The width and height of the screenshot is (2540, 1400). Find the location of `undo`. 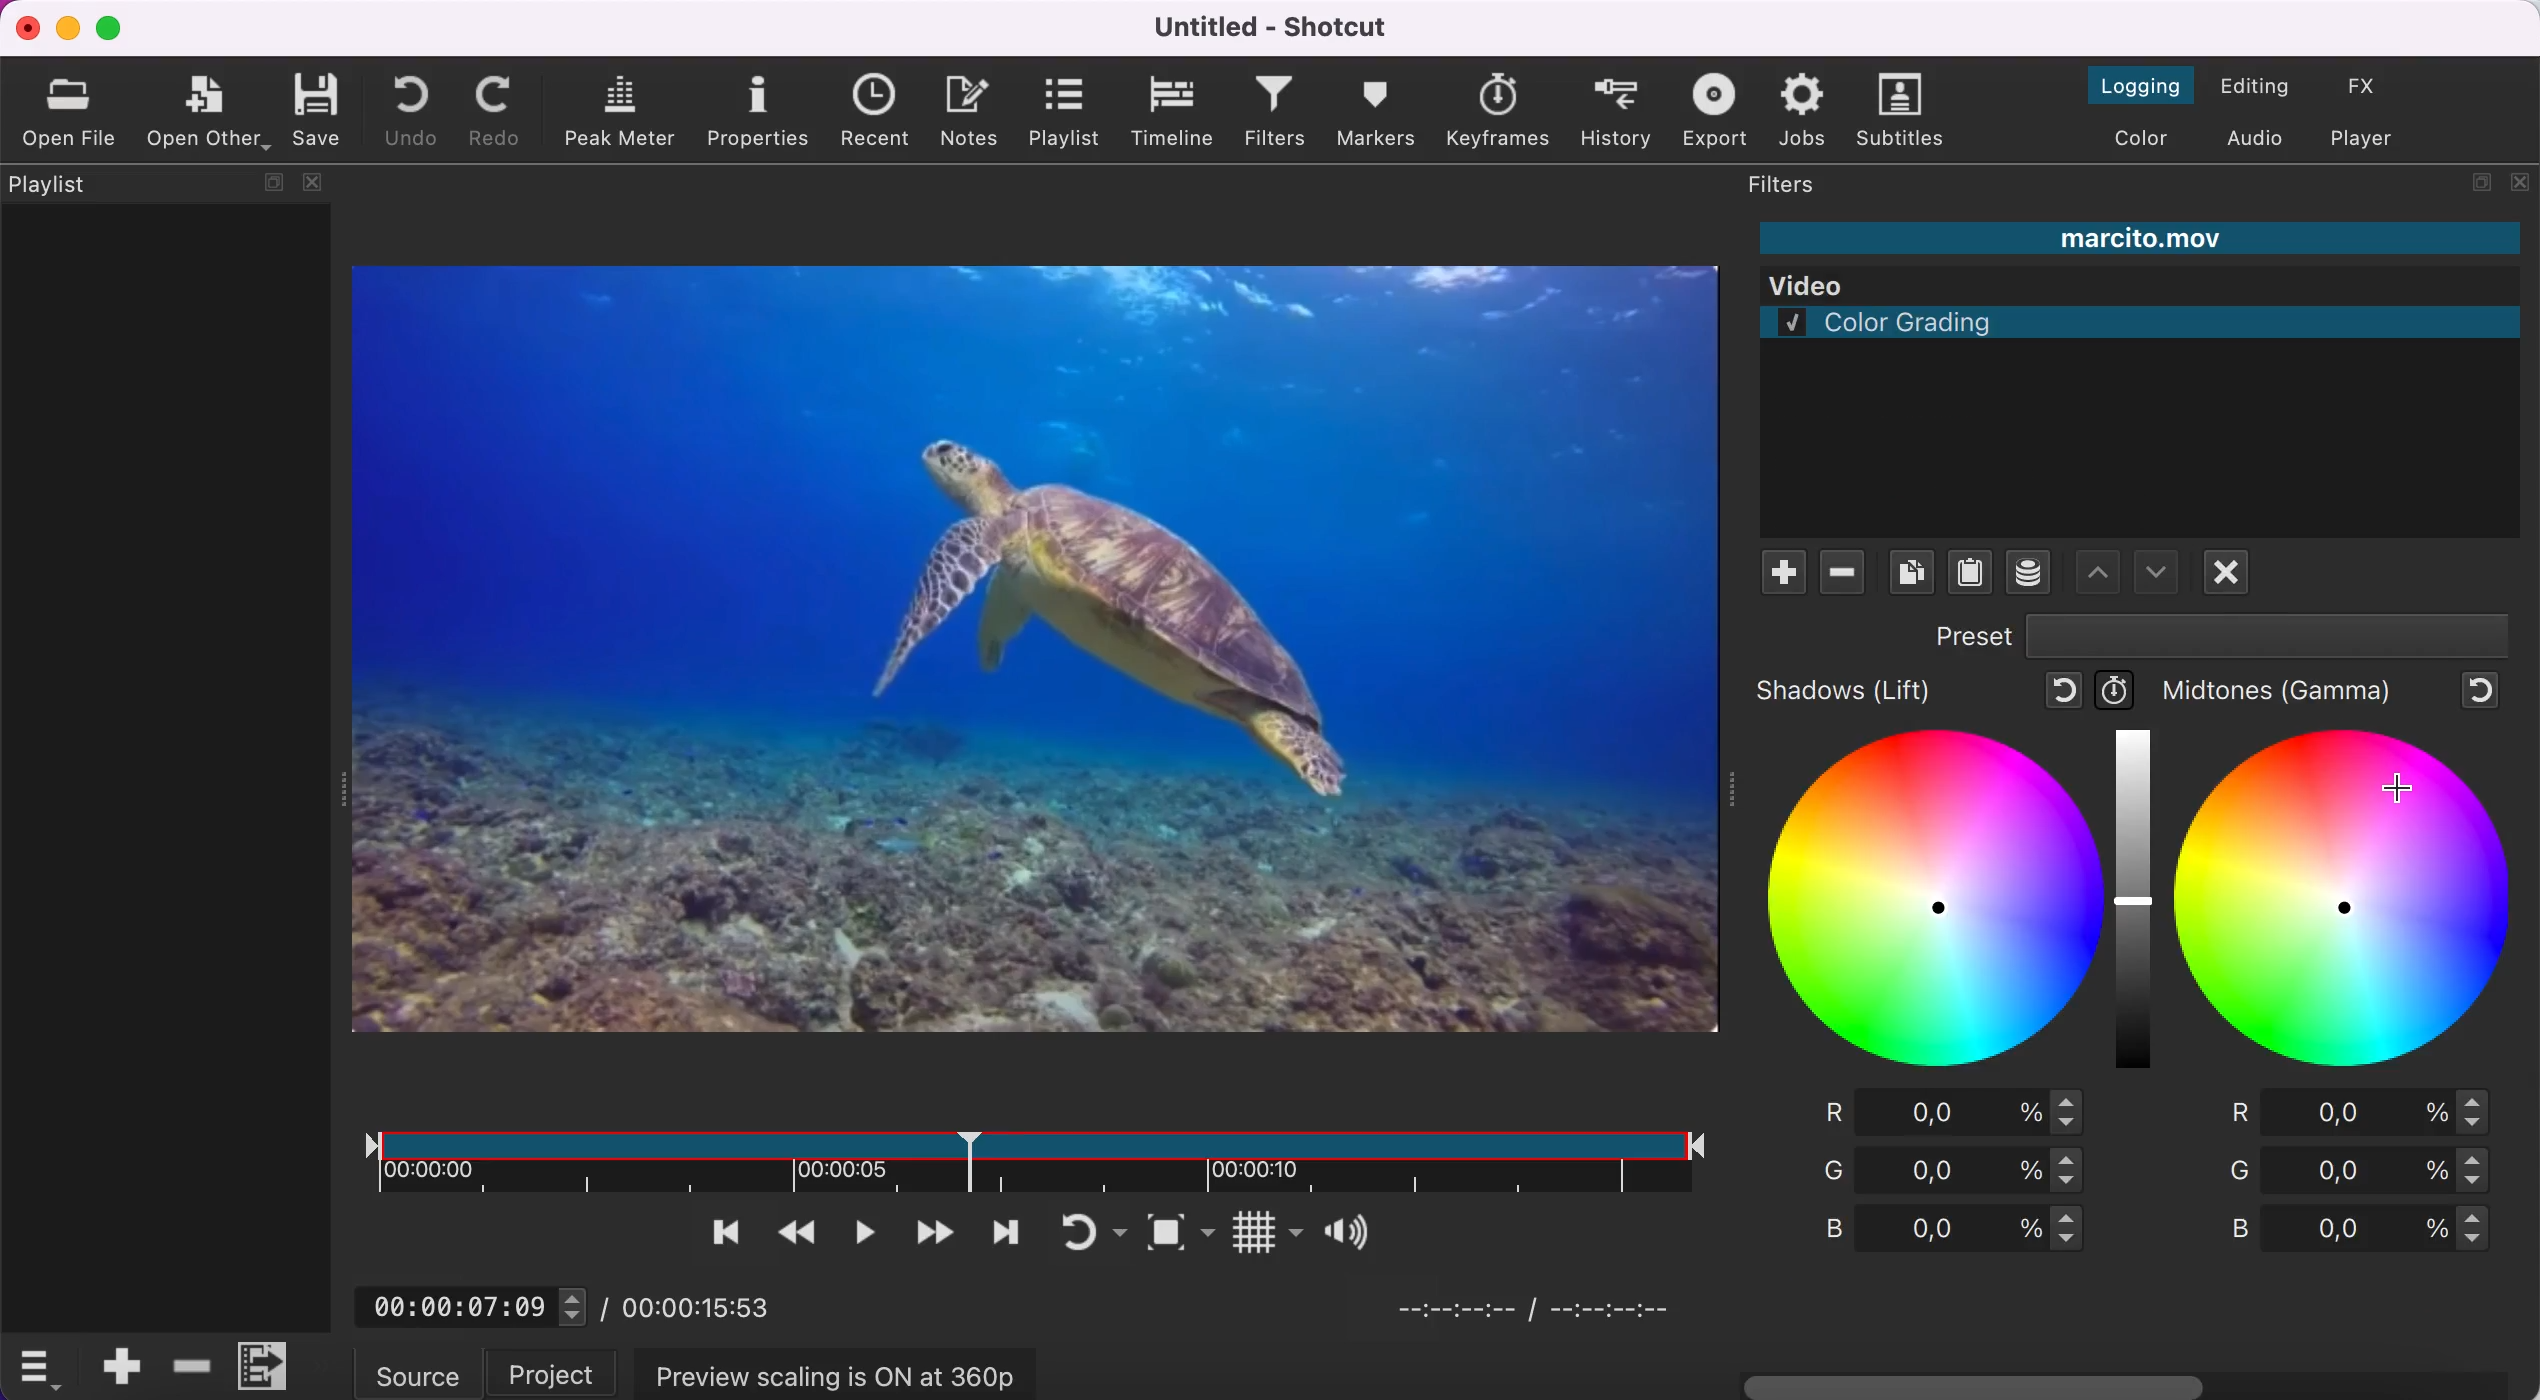

undo is located at coordinates (408, 111).